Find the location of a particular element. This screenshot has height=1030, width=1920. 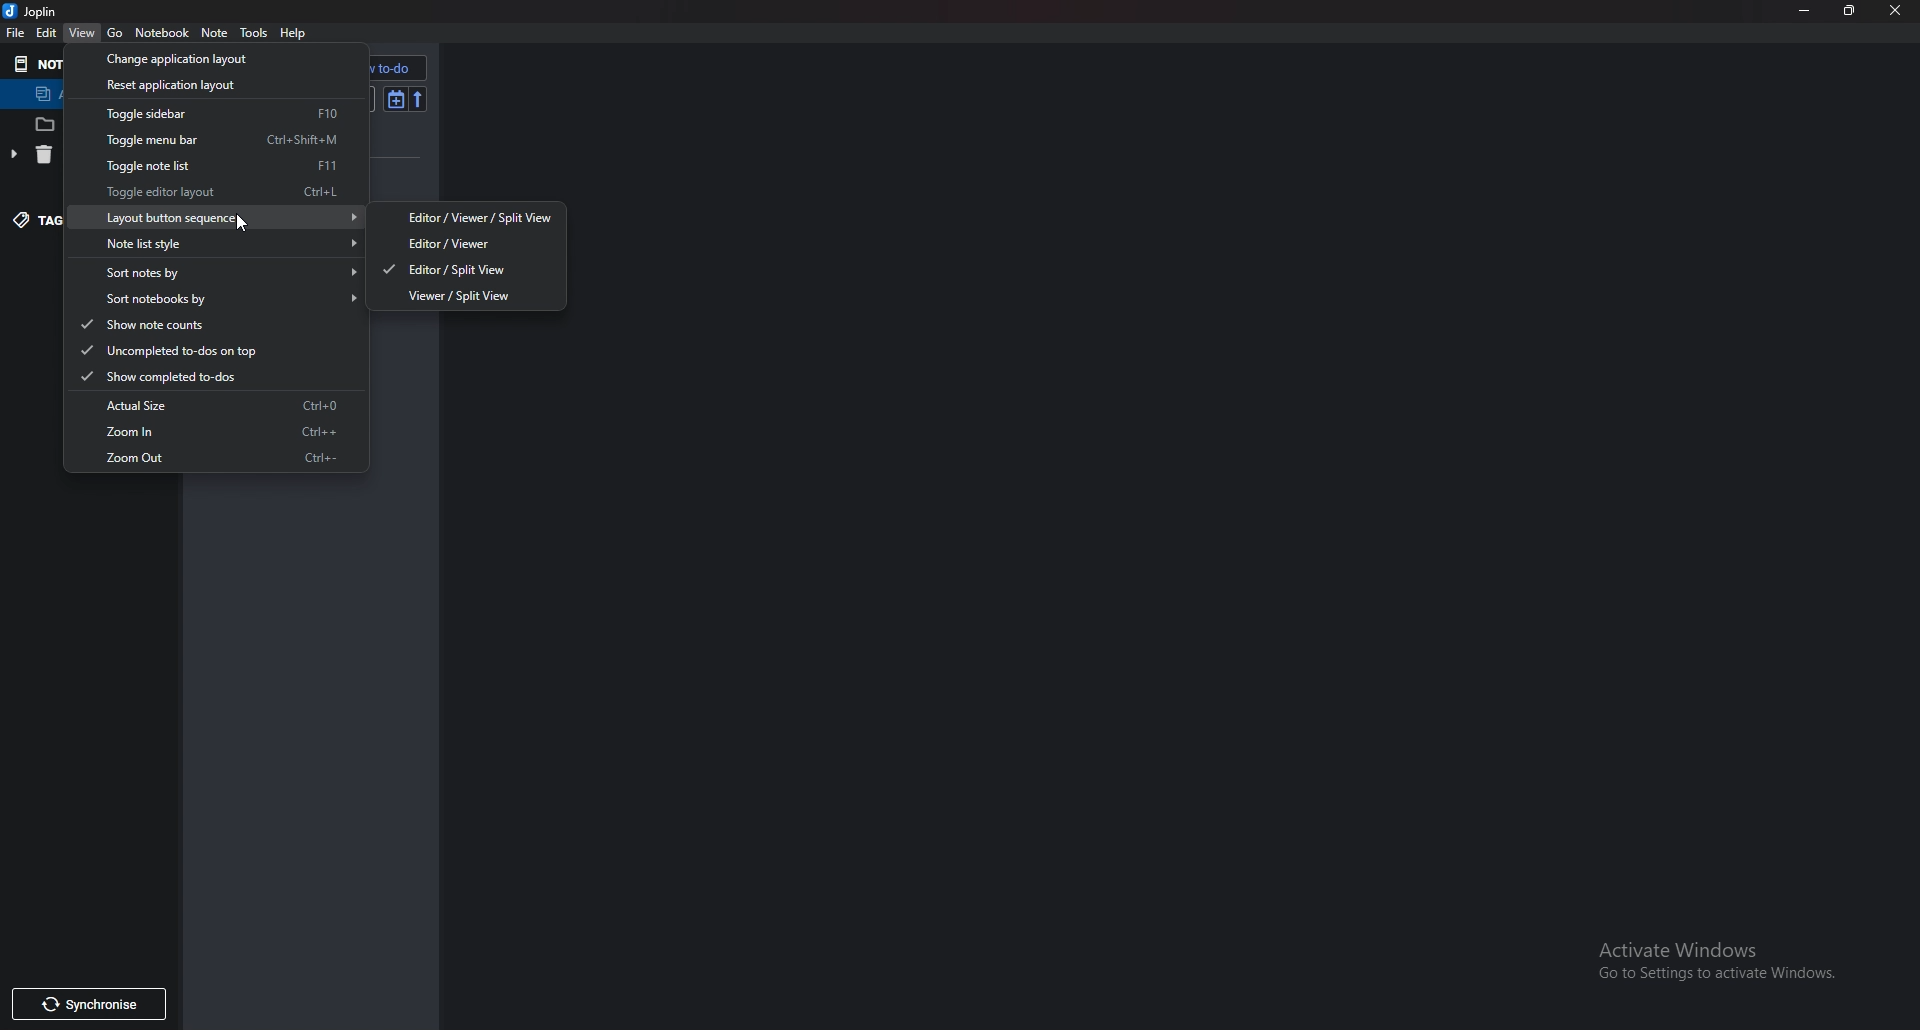

joplin is located at coordinates (34, 11).